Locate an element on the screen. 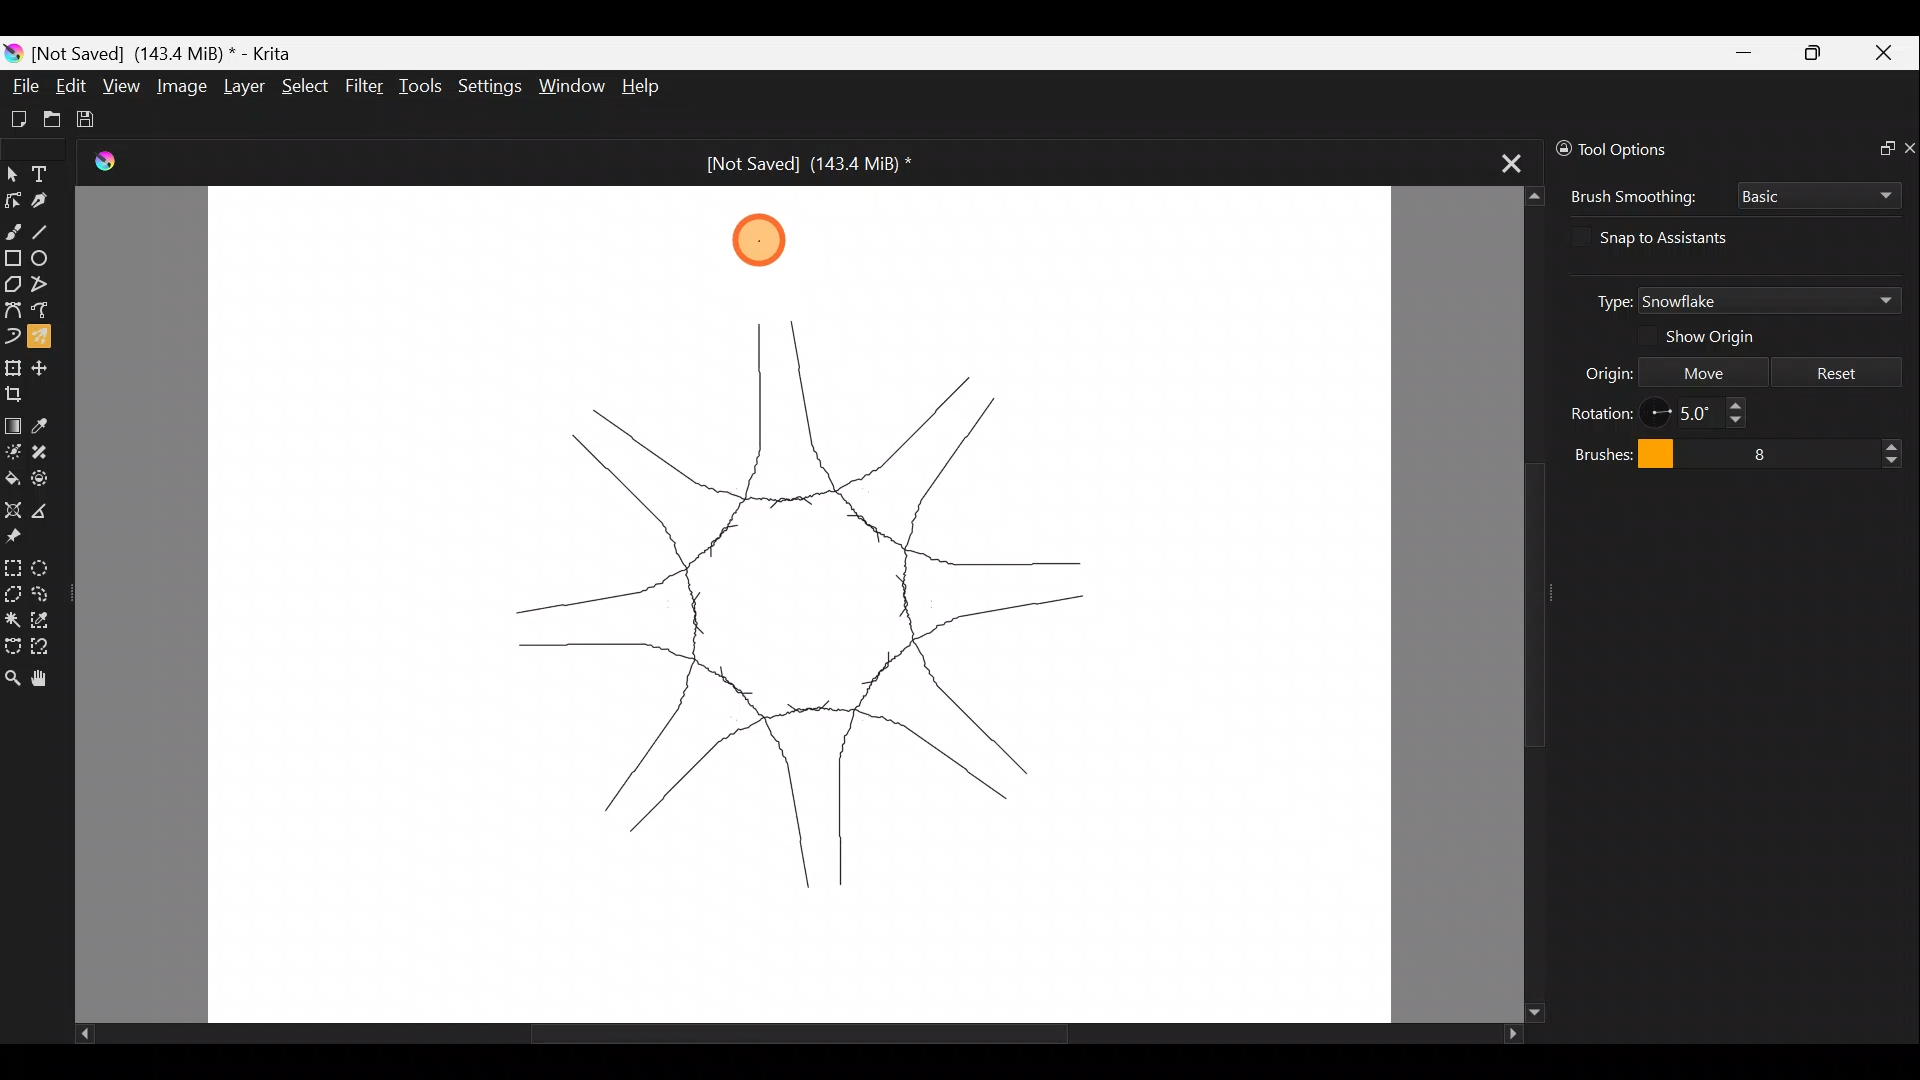  Polyline is located at coordinates (40, 285).